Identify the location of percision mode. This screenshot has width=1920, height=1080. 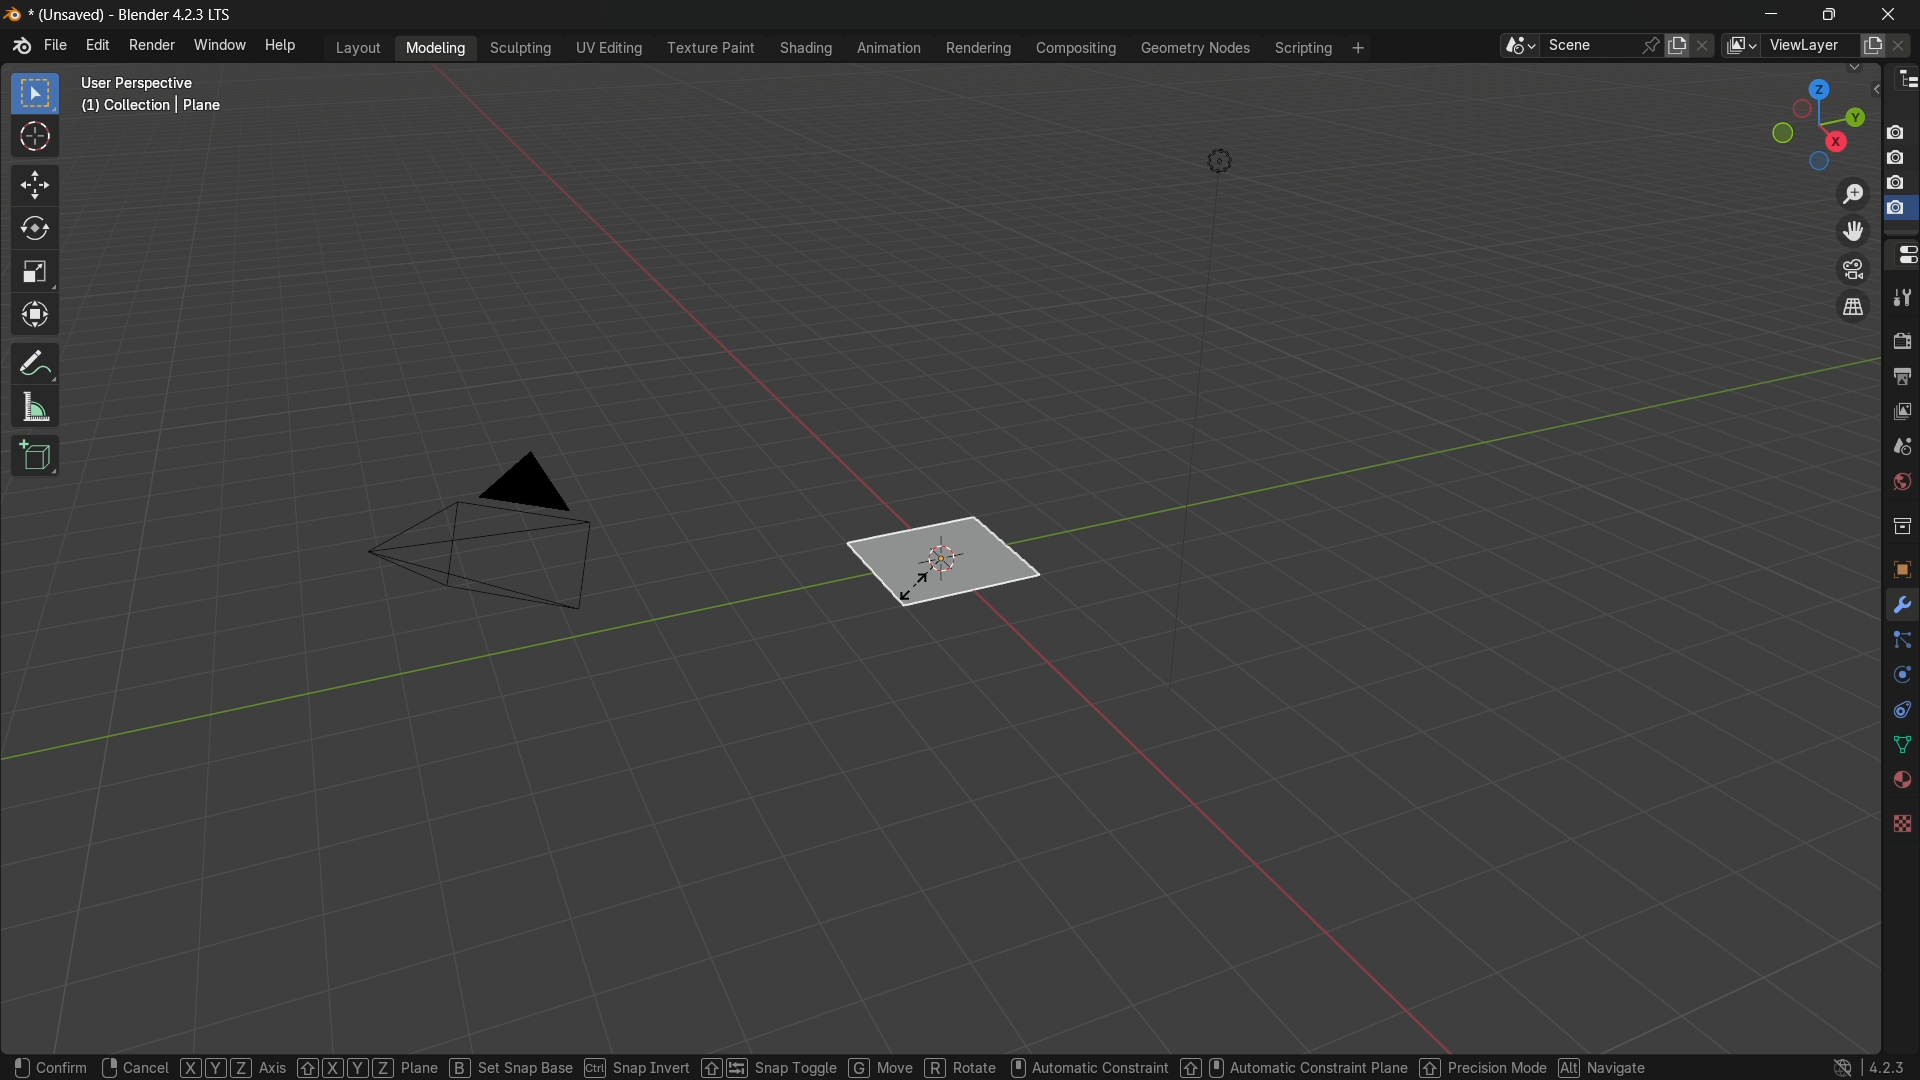
(1481, 1061).